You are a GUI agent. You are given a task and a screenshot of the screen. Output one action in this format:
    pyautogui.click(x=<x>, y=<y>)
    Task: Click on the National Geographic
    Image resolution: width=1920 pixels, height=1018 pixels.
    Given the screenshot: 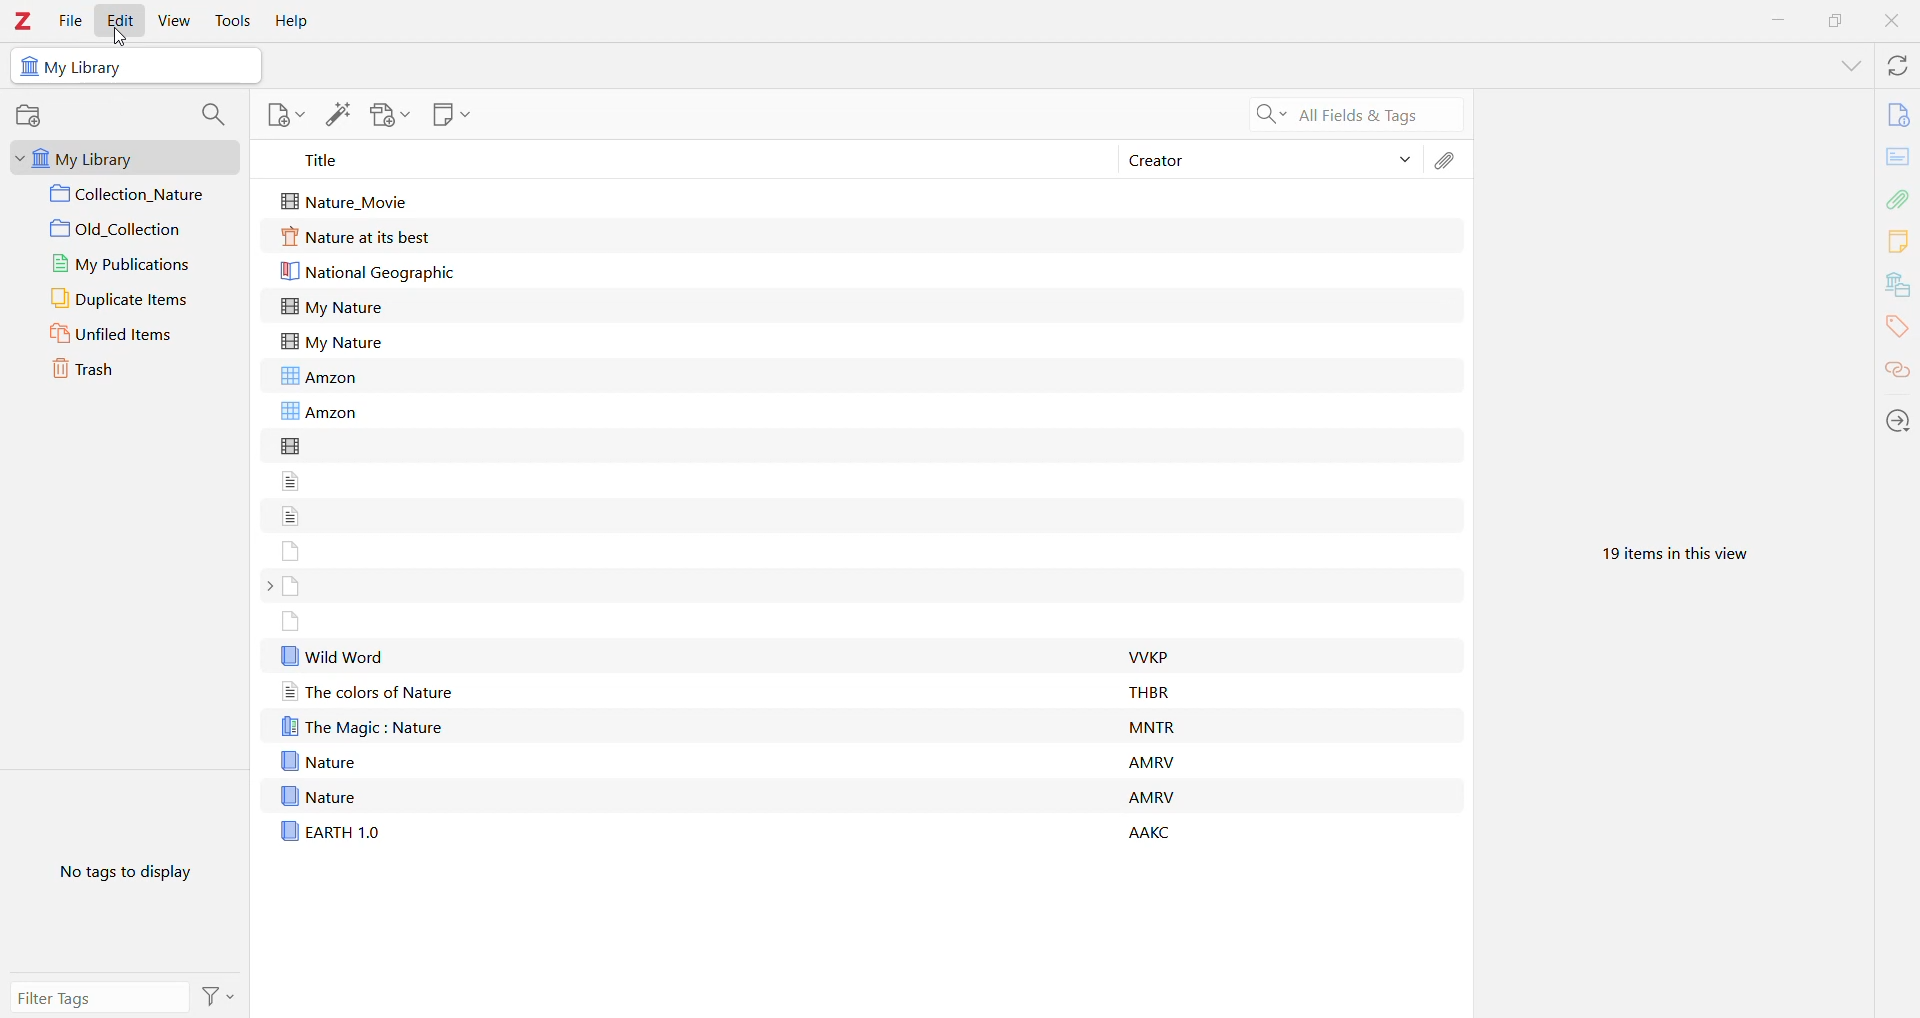 What is the action you would take?
    pyautogui.click(x=376, y=273)
    